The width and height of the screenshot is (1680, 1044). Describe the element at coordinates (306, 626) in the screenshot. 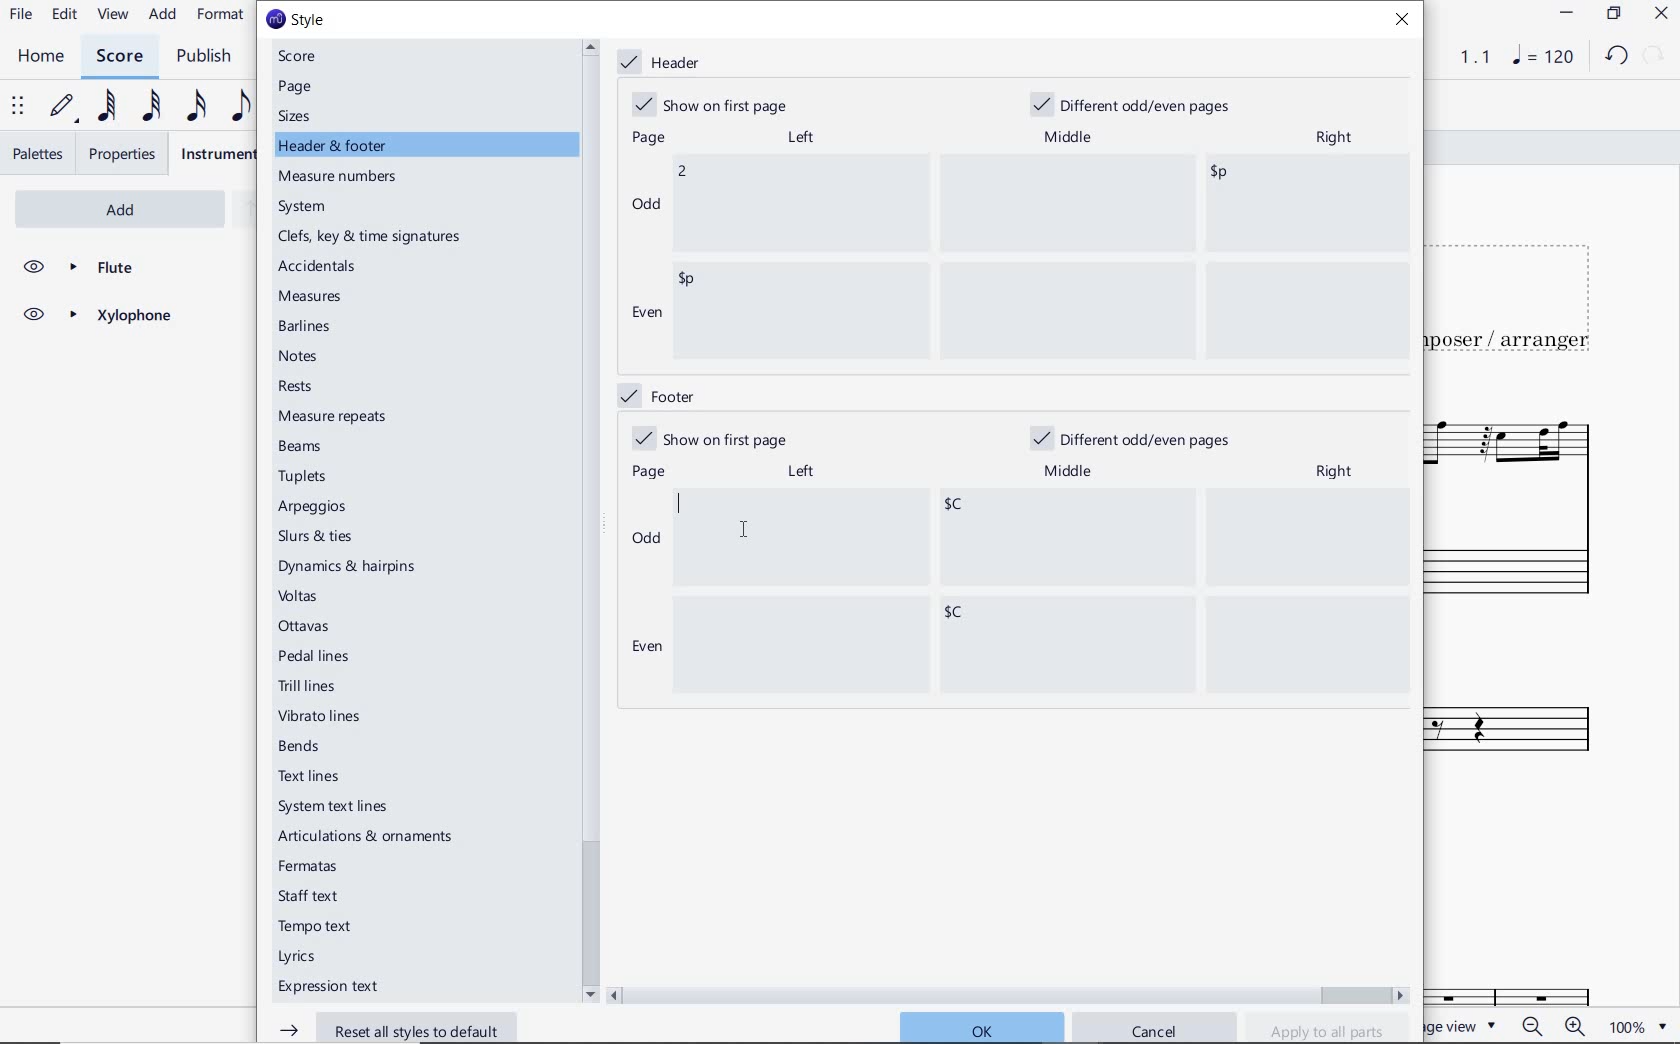

I see `ottavas` at that location.